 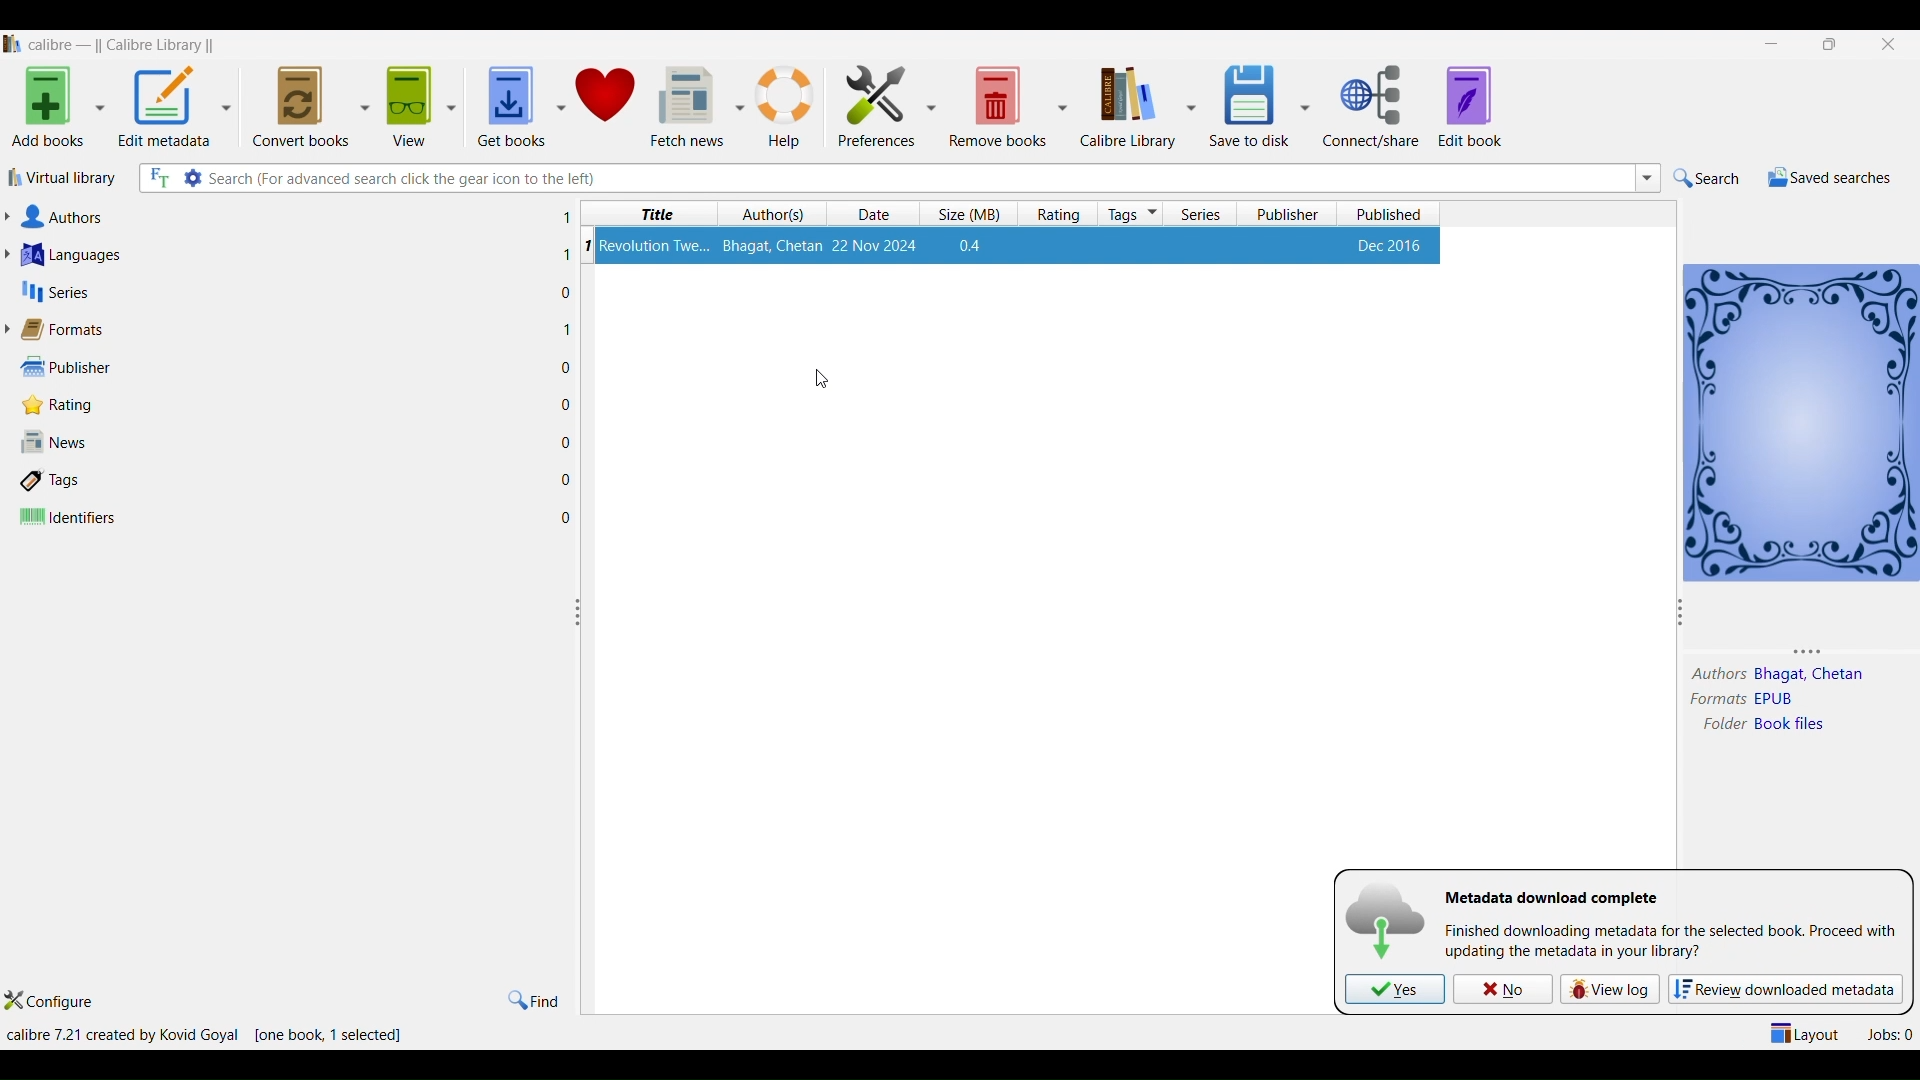 What do you see at coordinates (327, 1034) in the screenshot?
I see `one book selected` at bounding box center [327, 1034].